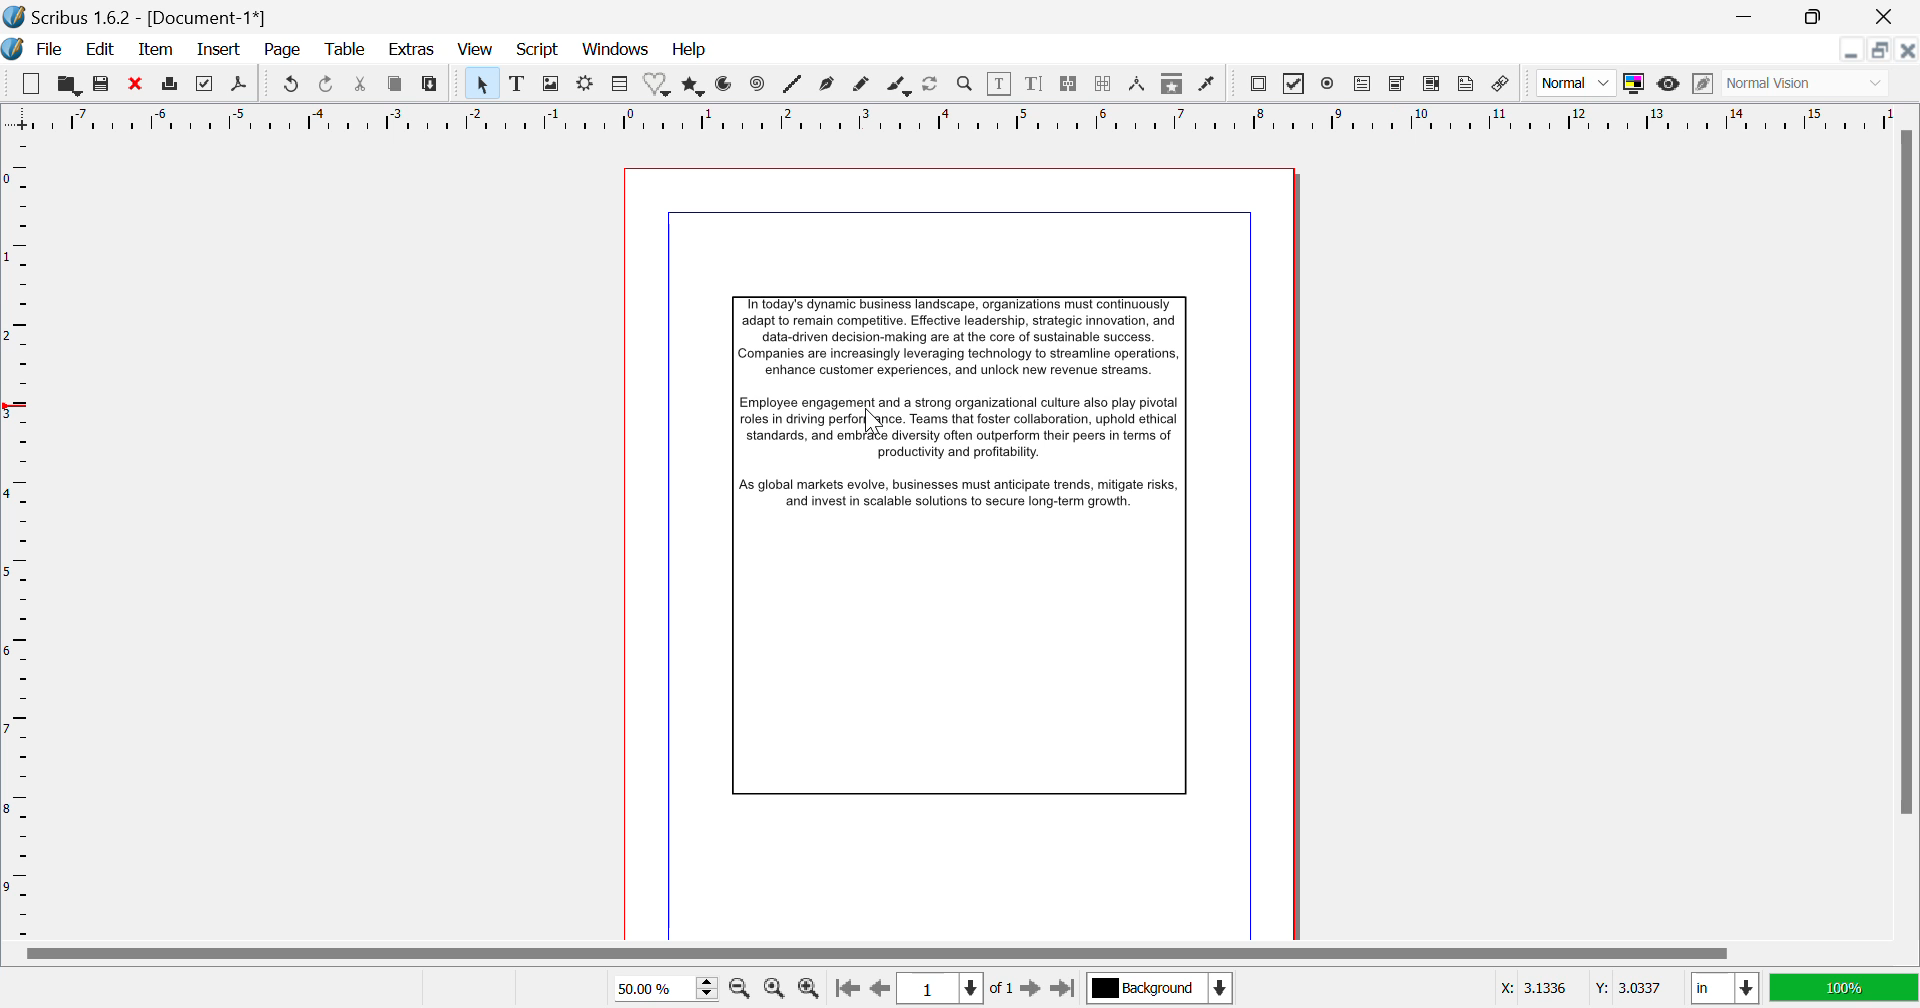  What do you see at coordinates (137, 84) in the screenshot?
I see `Discard` at bounding box center [137, 84].